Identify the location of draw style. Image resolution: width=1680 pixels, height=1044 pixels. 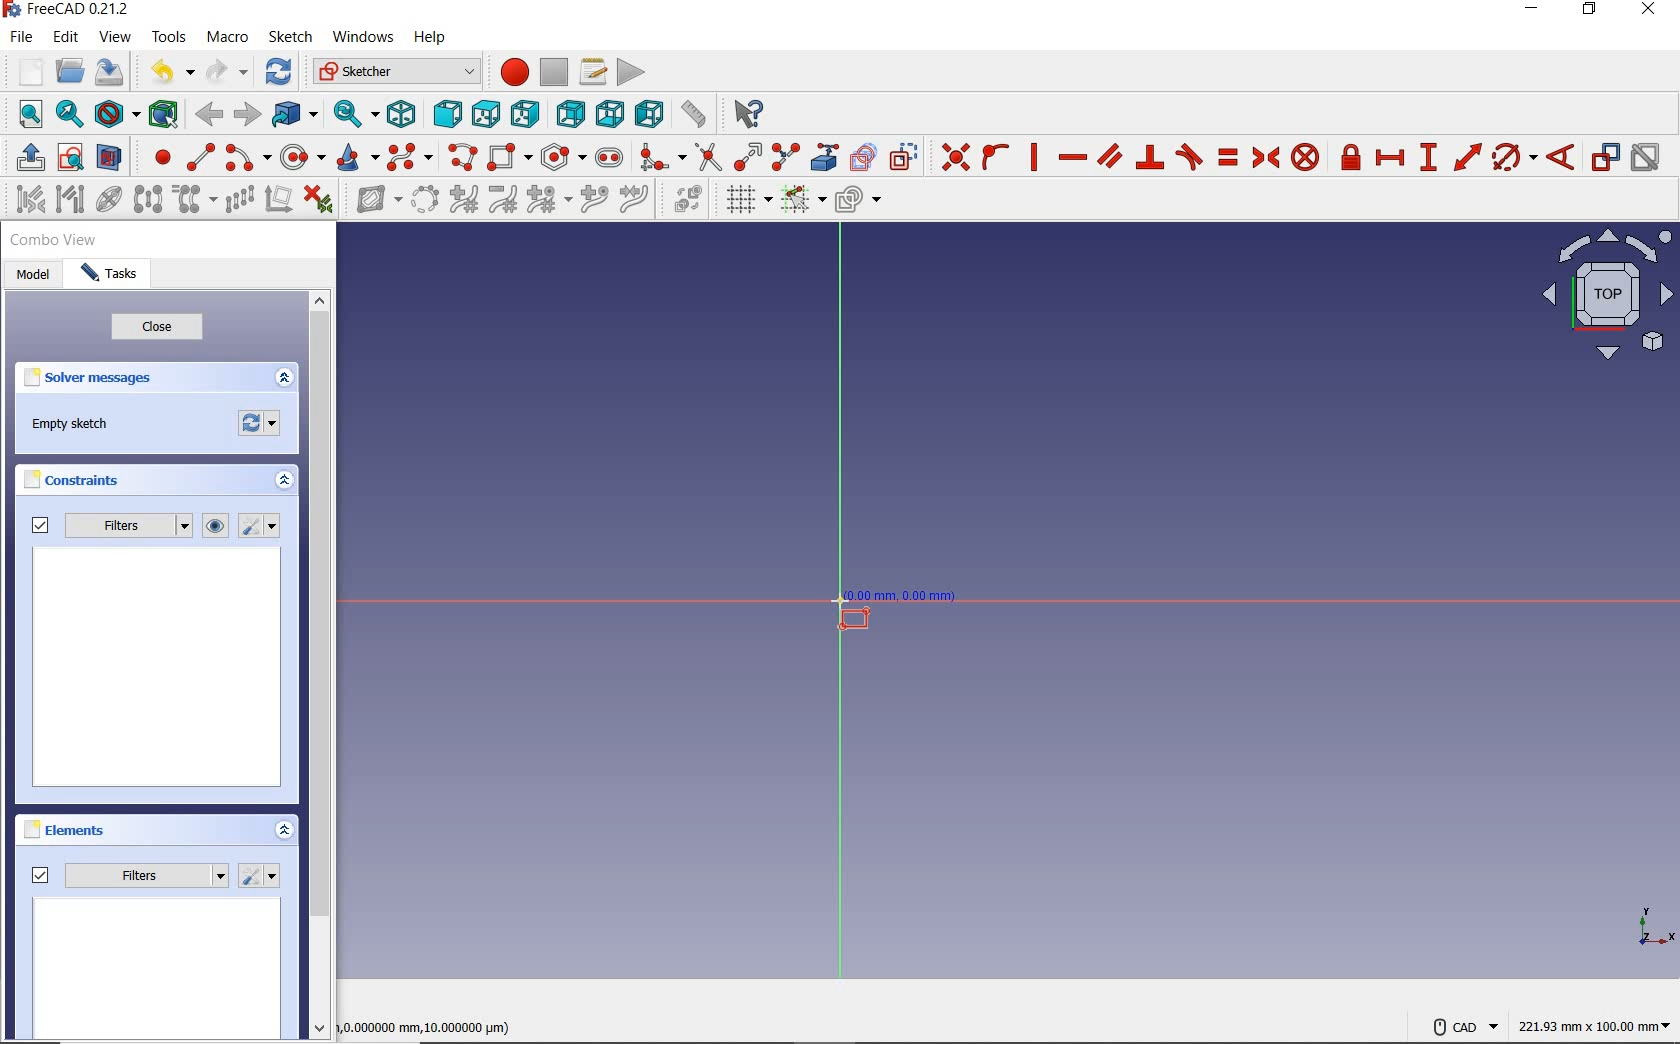
(115, 115).